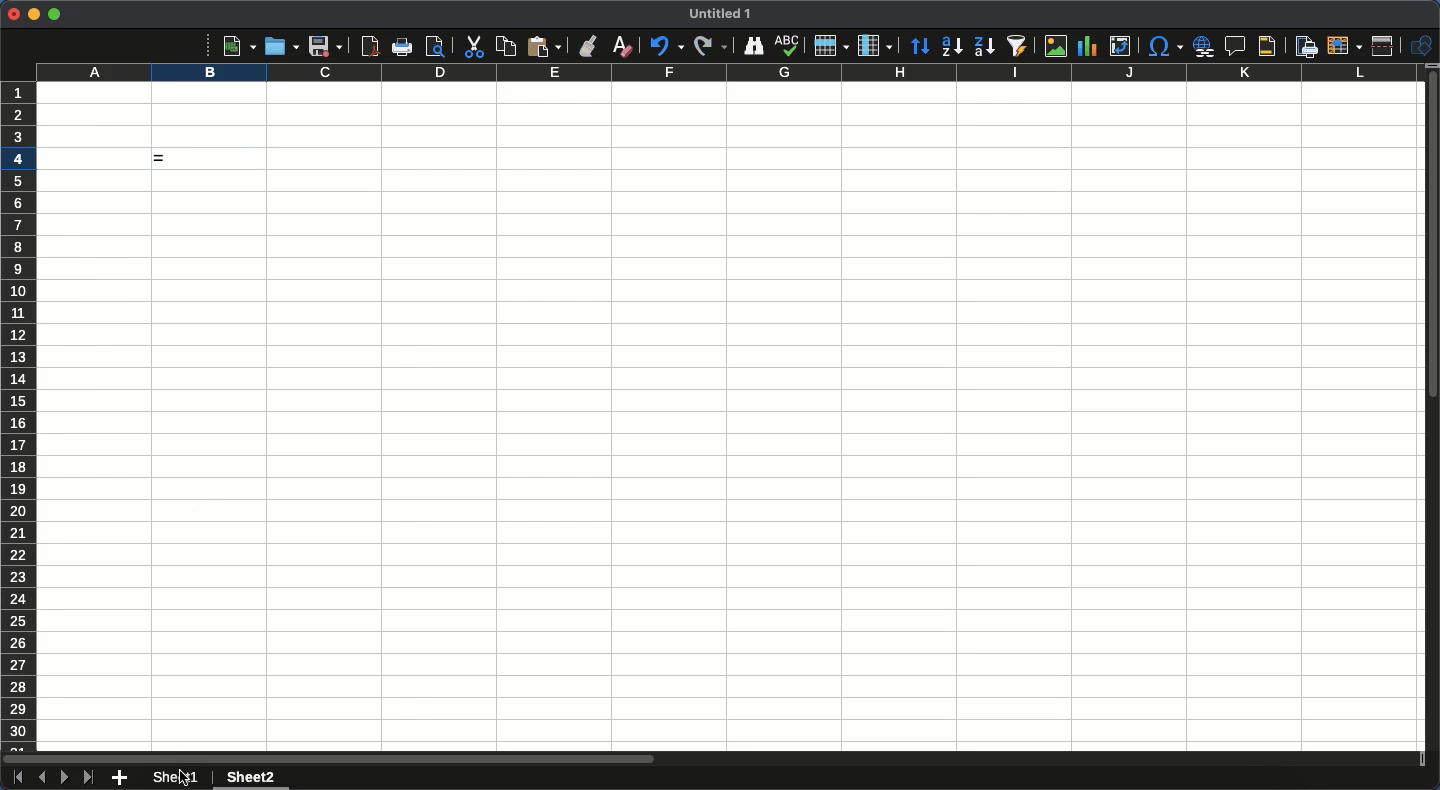 The width and height of the screenshot is (1440, 790). I want to click on Paste, so click(544, 46).